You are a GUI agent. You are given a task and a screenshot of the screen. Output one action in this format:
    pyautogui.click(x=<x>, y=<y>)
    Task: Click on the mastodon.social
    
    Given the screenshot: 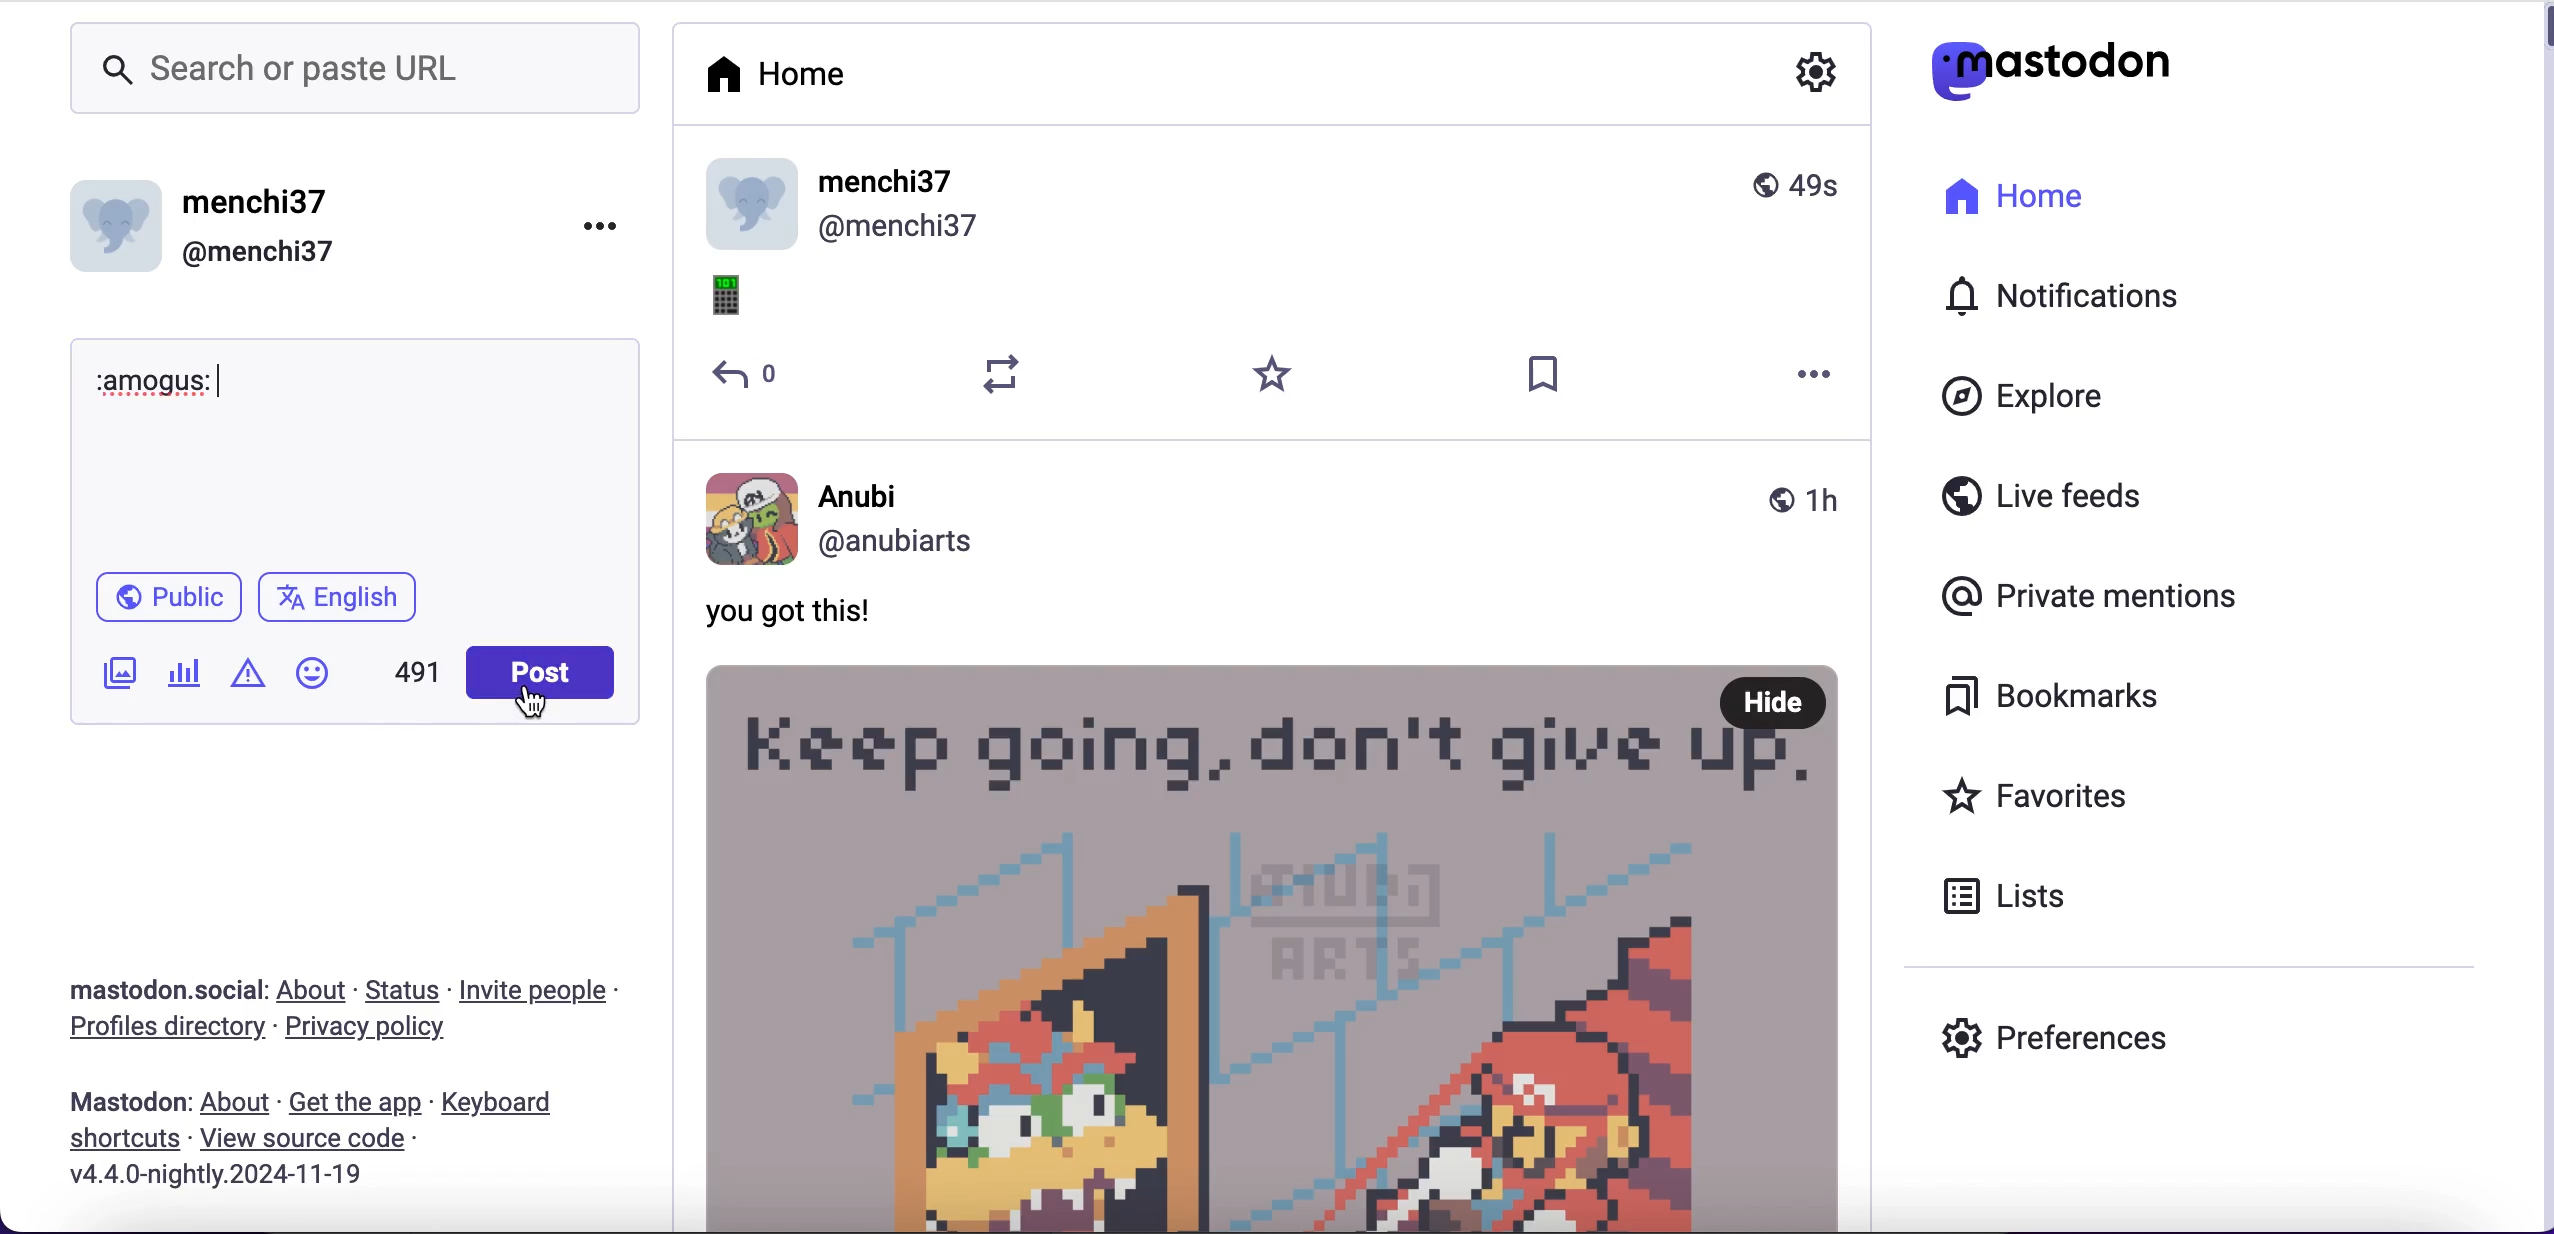 What is the action you would take?
    pyautogui.click(x=163, y=991)
    